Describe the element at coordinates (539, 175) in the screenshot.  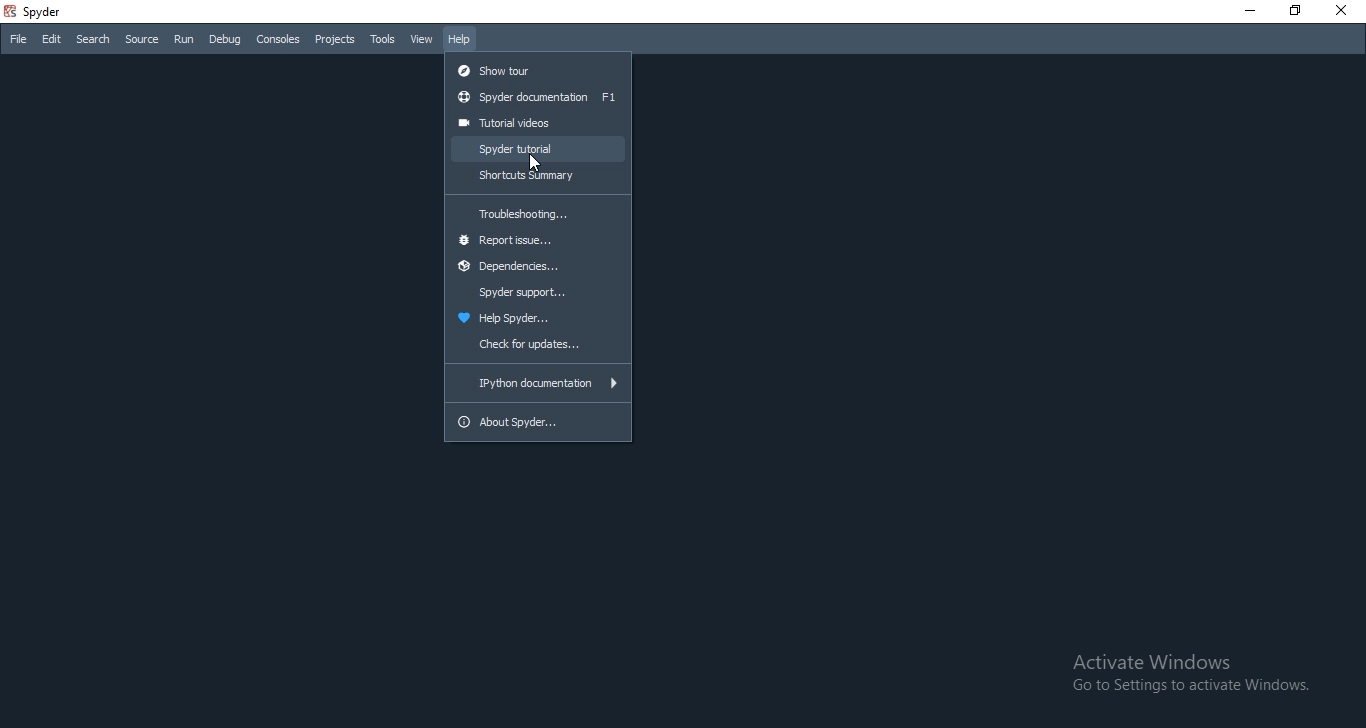
I see `shortcuts summary` at that location.